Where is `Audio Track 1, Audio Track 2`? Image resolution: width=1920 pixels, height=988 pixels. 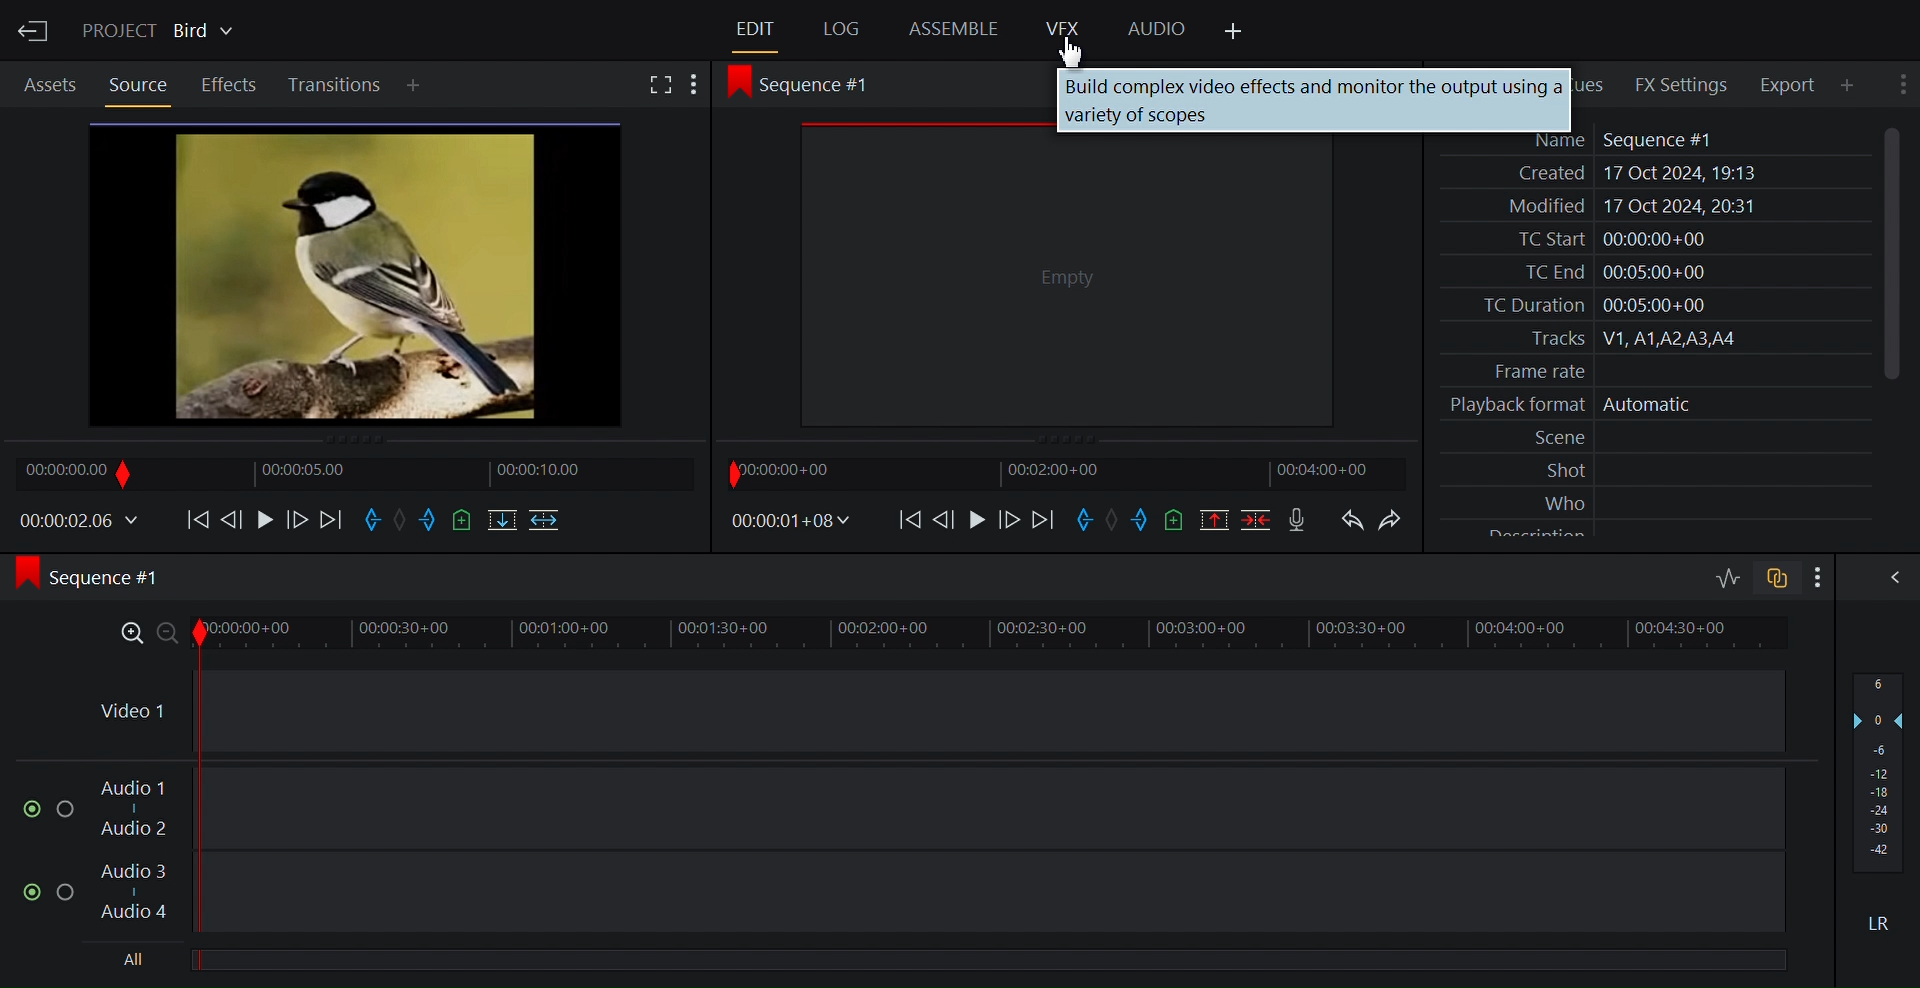 Audio Track 1, Audio Track 2 is located at coordinates (935, 810).